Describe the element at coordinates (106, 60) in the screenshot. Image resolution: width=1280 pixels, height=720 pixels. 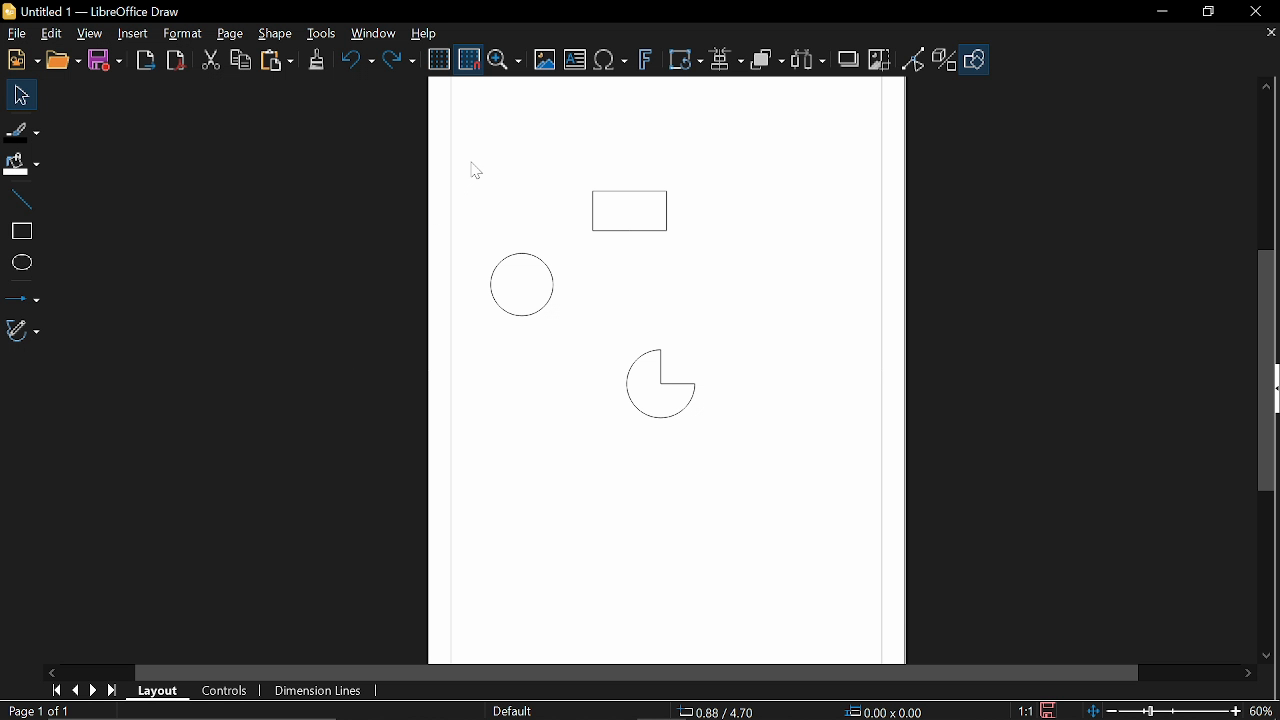
I see `Save` at that location.